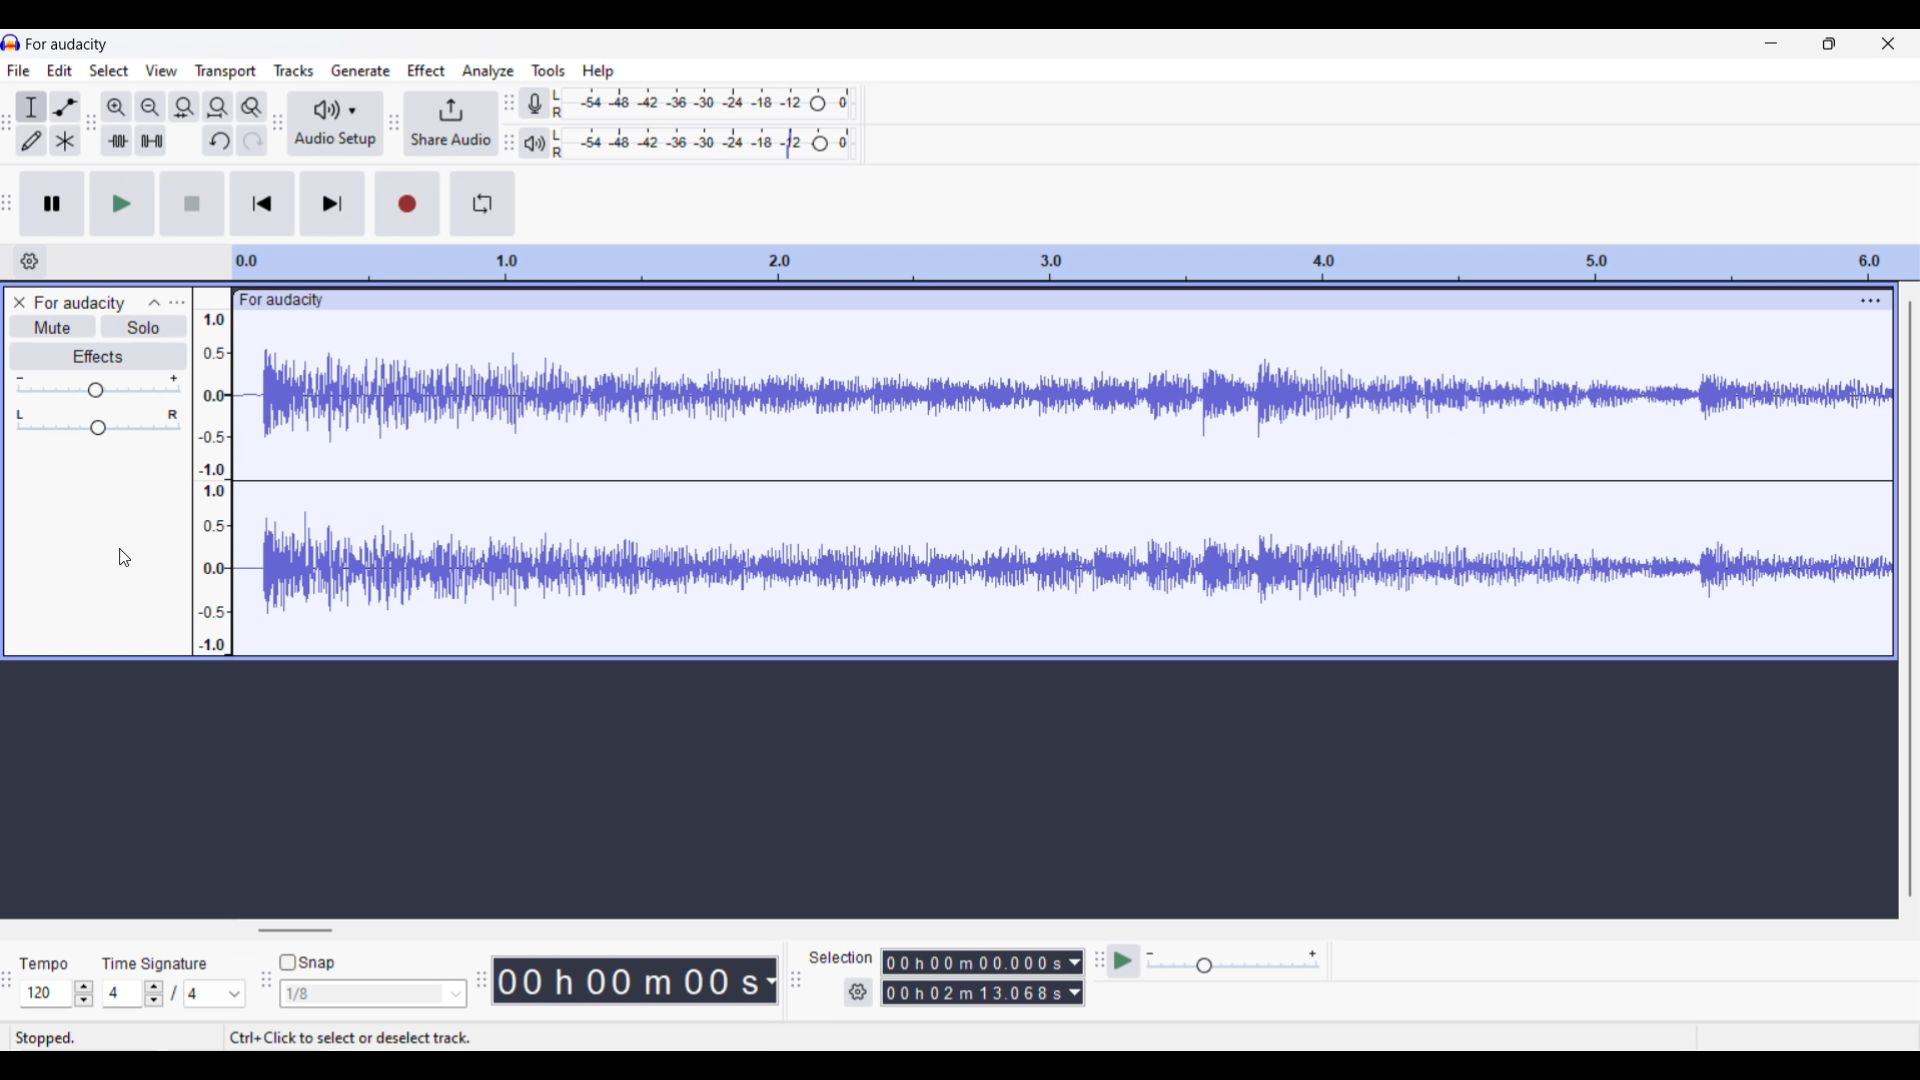 This screenshot has height=1080, width=1920. Describe the element at coordinates (1123, 961) in the screenshot. I see `Play at speed/Play at speed once` at that location.